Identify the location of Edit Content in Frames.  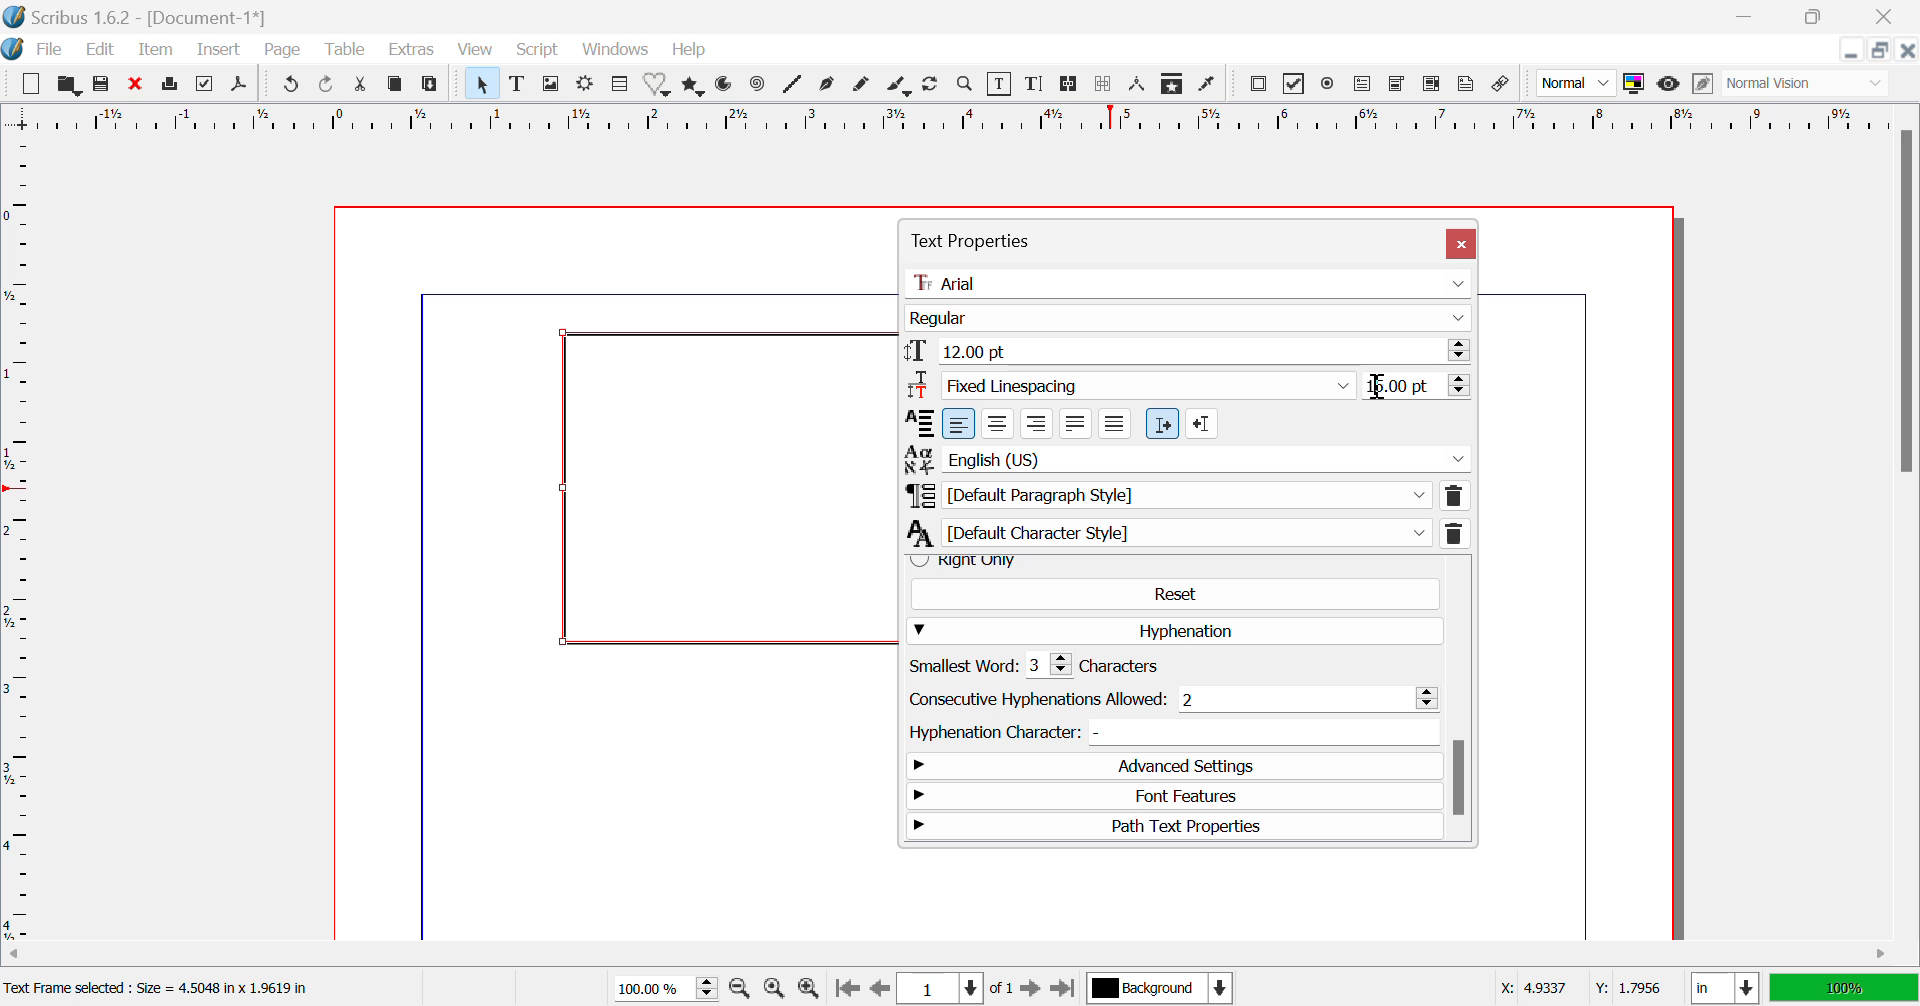
(1003, 84).